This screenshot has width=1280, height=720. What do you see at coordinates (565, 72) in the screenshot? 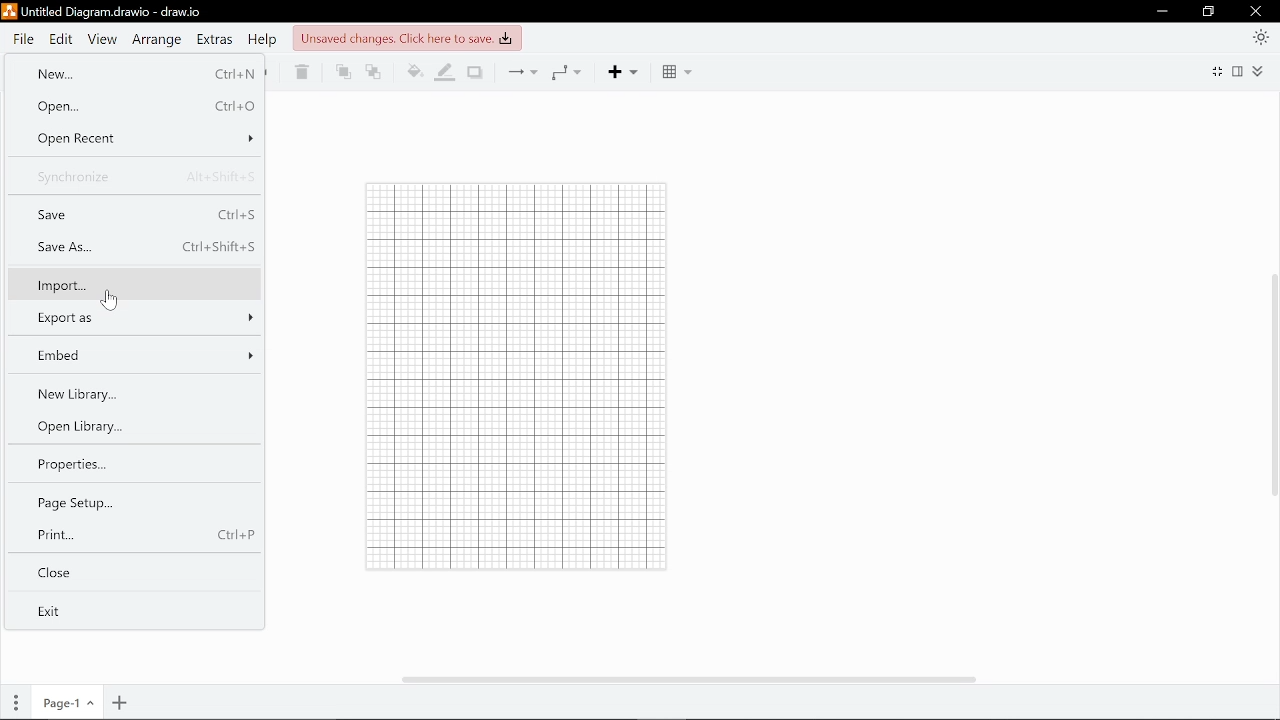
I see `Waypoints` at bounding box center [565, 72].